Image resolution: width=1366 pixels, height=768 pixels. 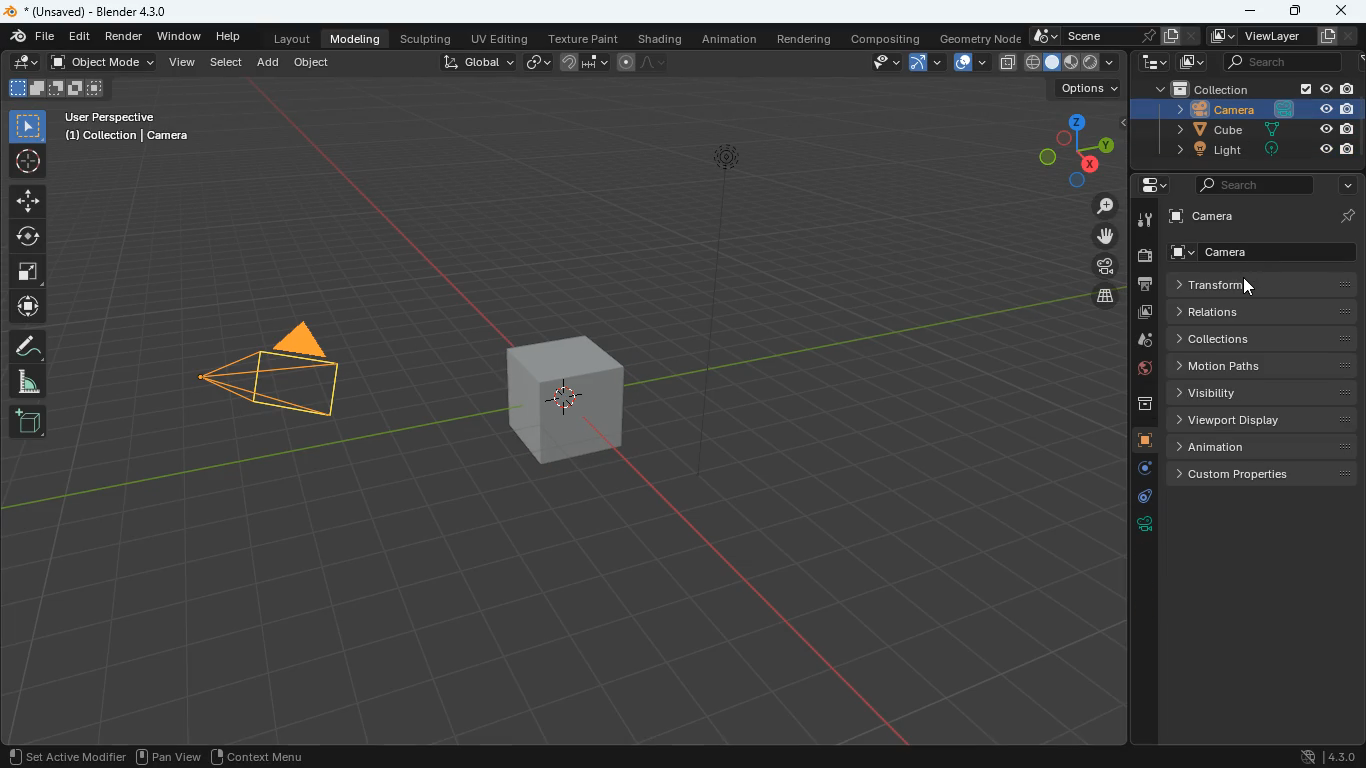 What do you see at coordinates (1135, 439) in the screenshot?
I see `cube` at bounding box center [1135, 439].